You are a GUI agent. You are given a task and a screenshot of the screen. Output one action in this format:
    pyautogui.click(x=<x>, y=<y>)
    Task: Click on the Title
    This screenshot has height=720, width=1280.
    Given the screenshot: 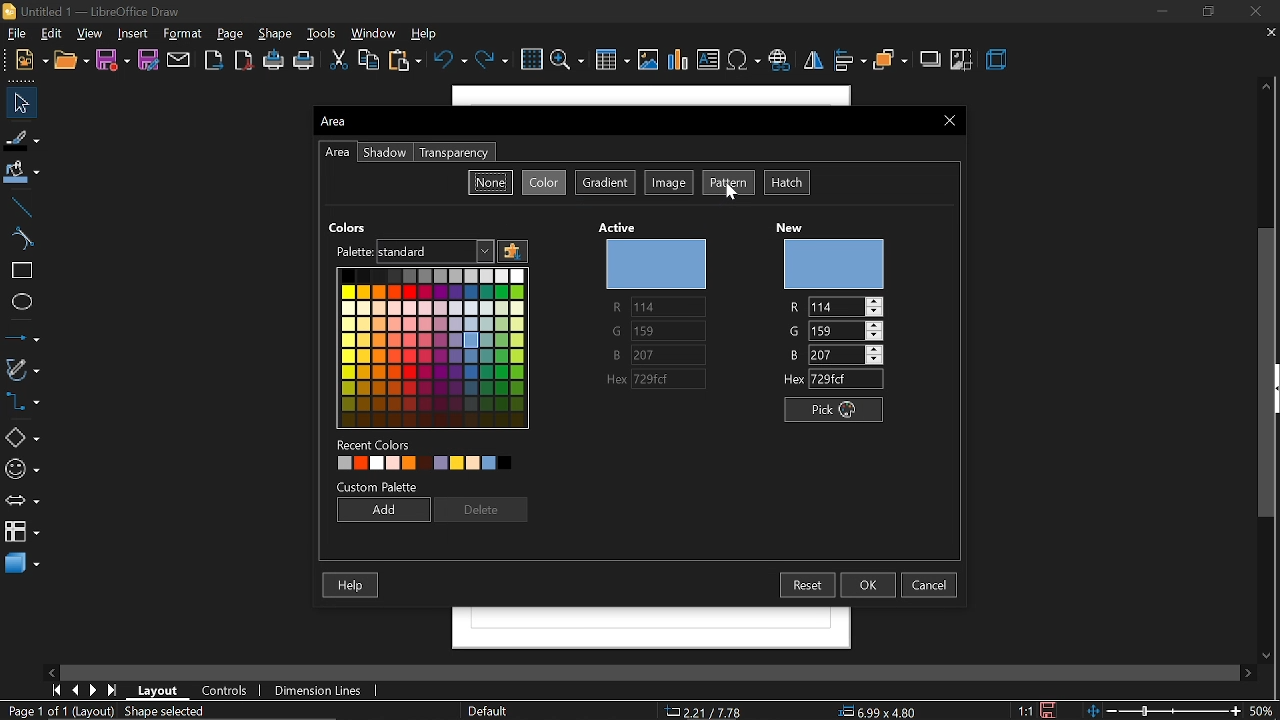 What is the action you would take?
    pyautogui.click(x=100, y=10)
    